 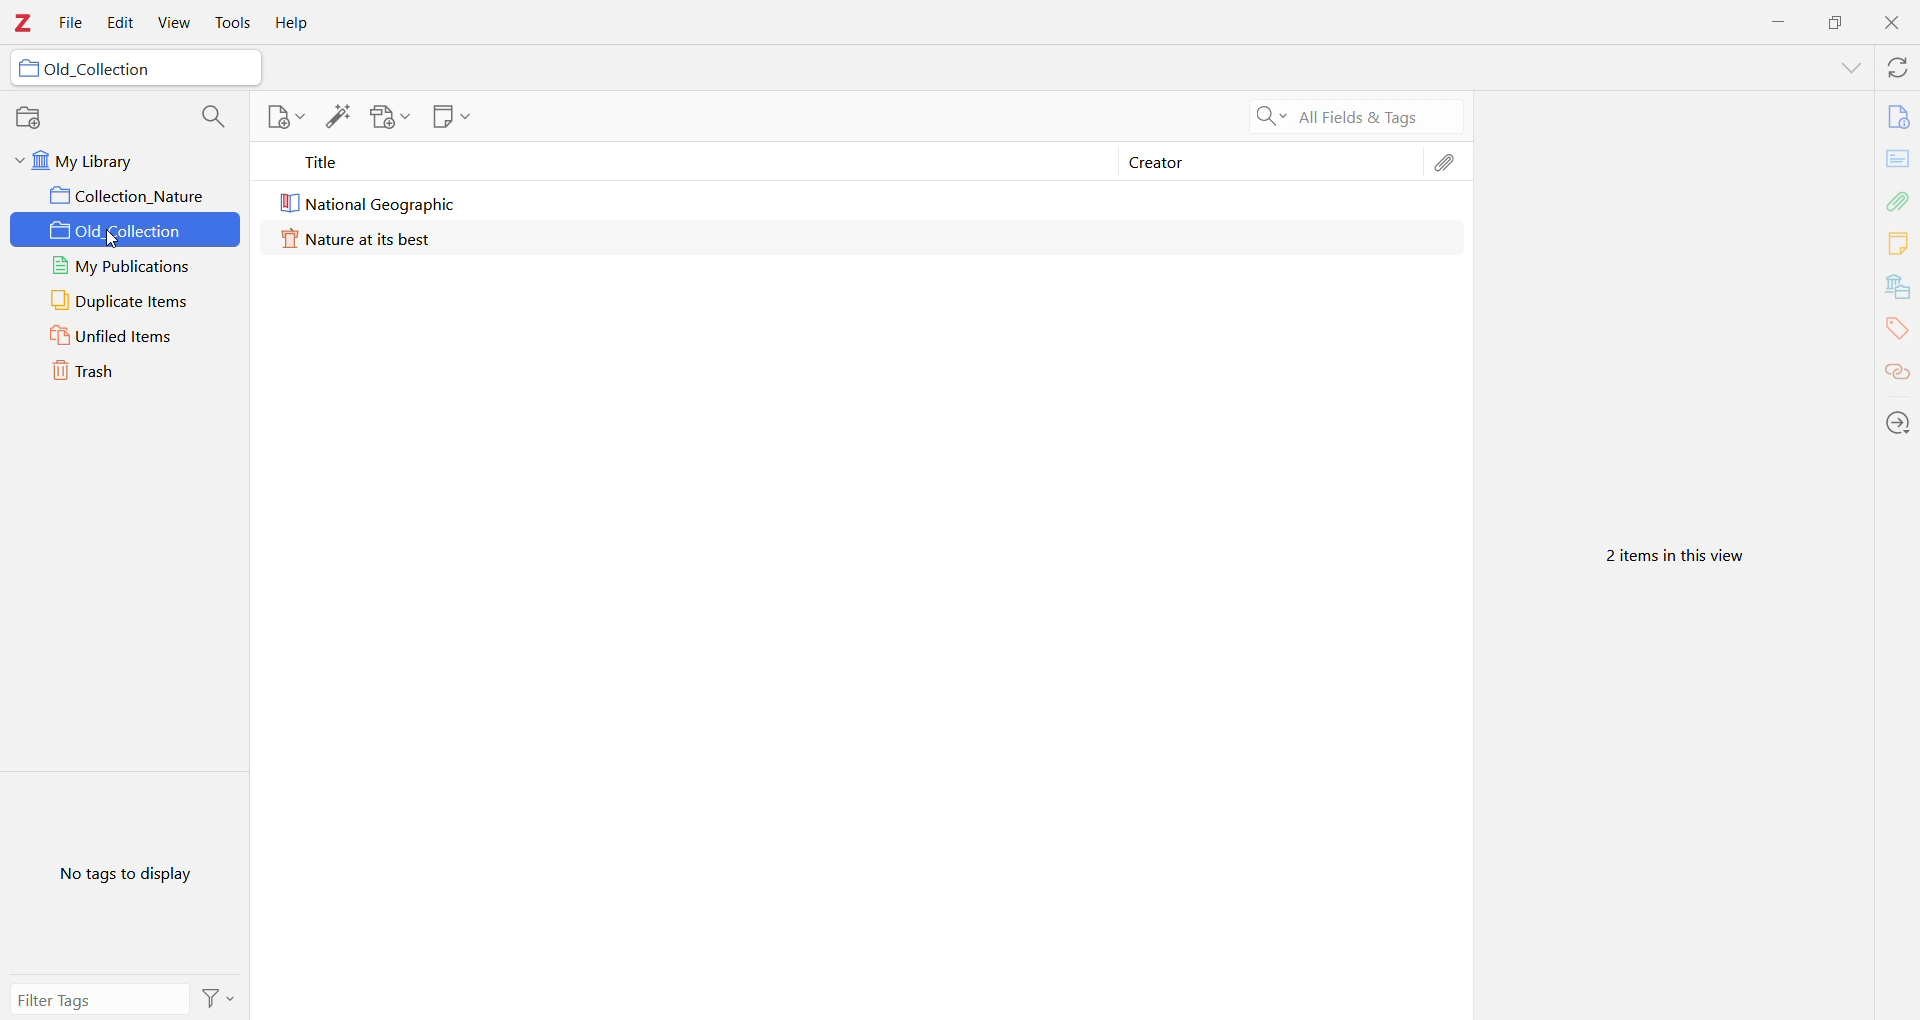 I want to click on Restore Down, so click(x=1836, y=22).